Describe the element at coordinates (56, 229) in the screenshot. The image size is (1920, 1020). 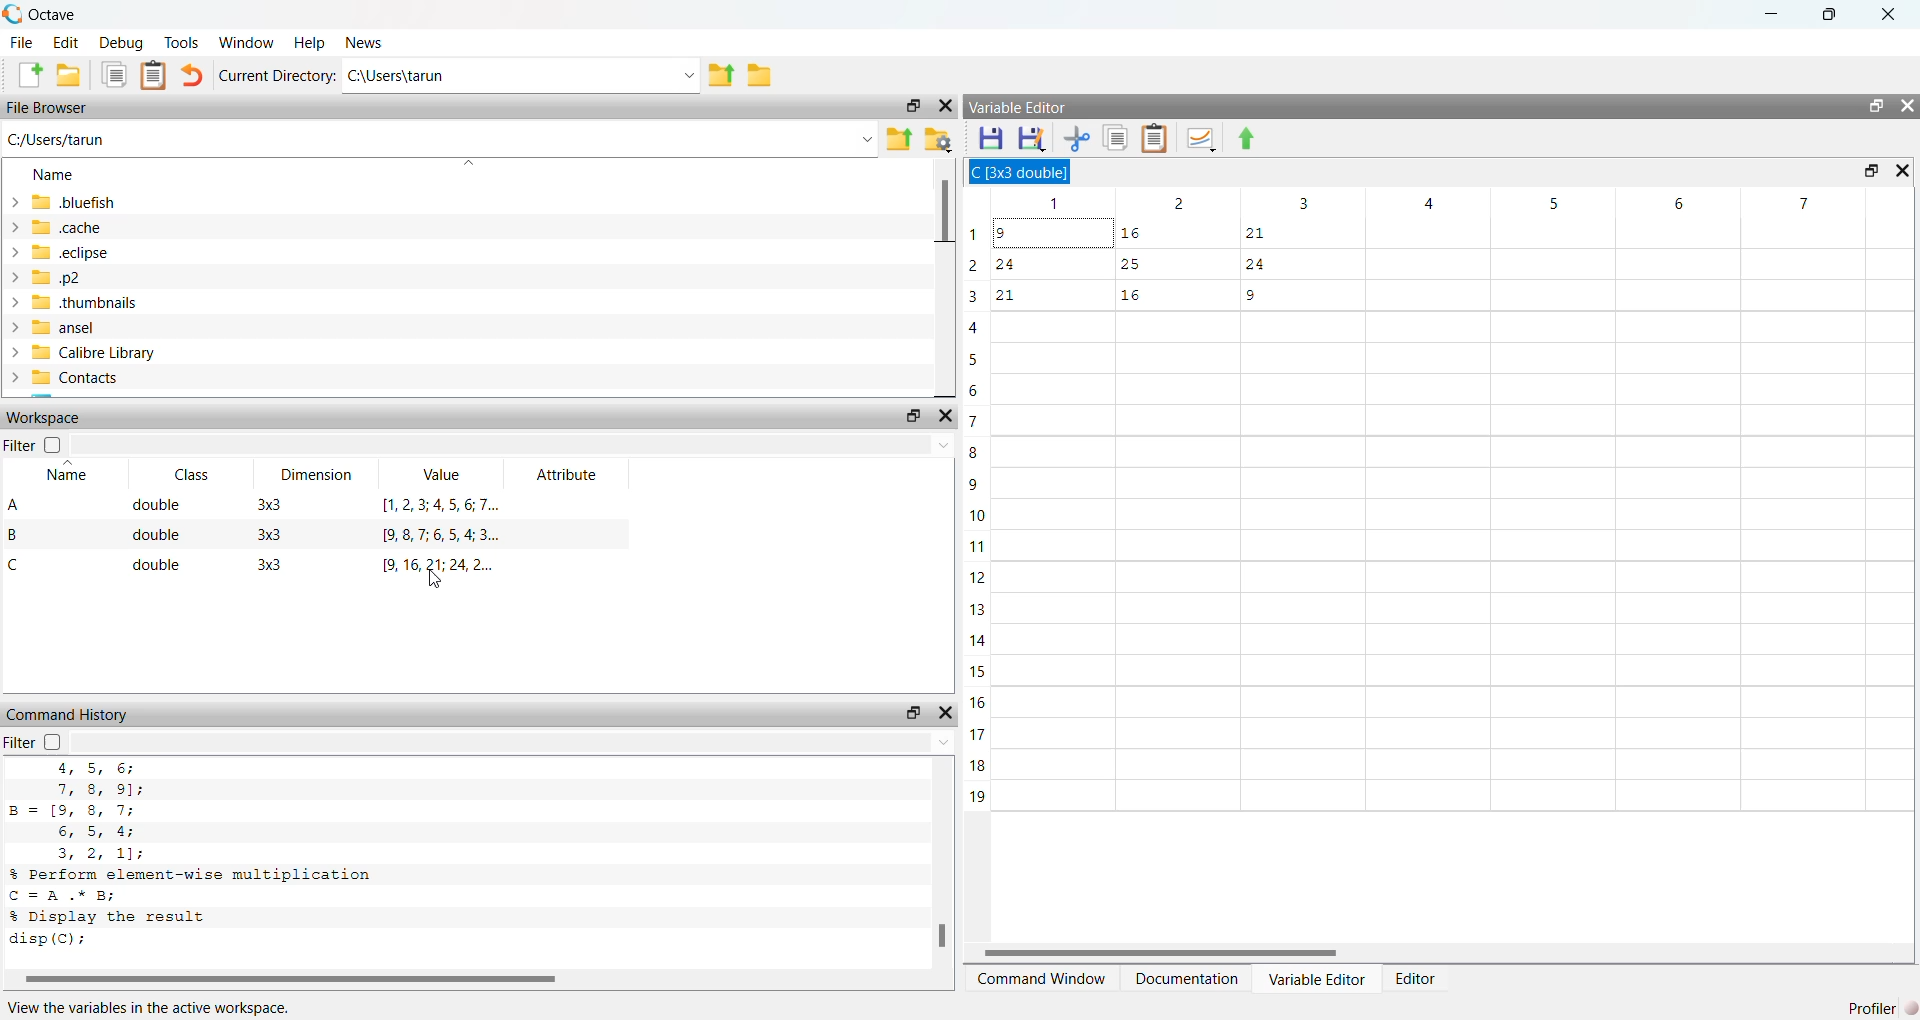
I see `cache` at that location.